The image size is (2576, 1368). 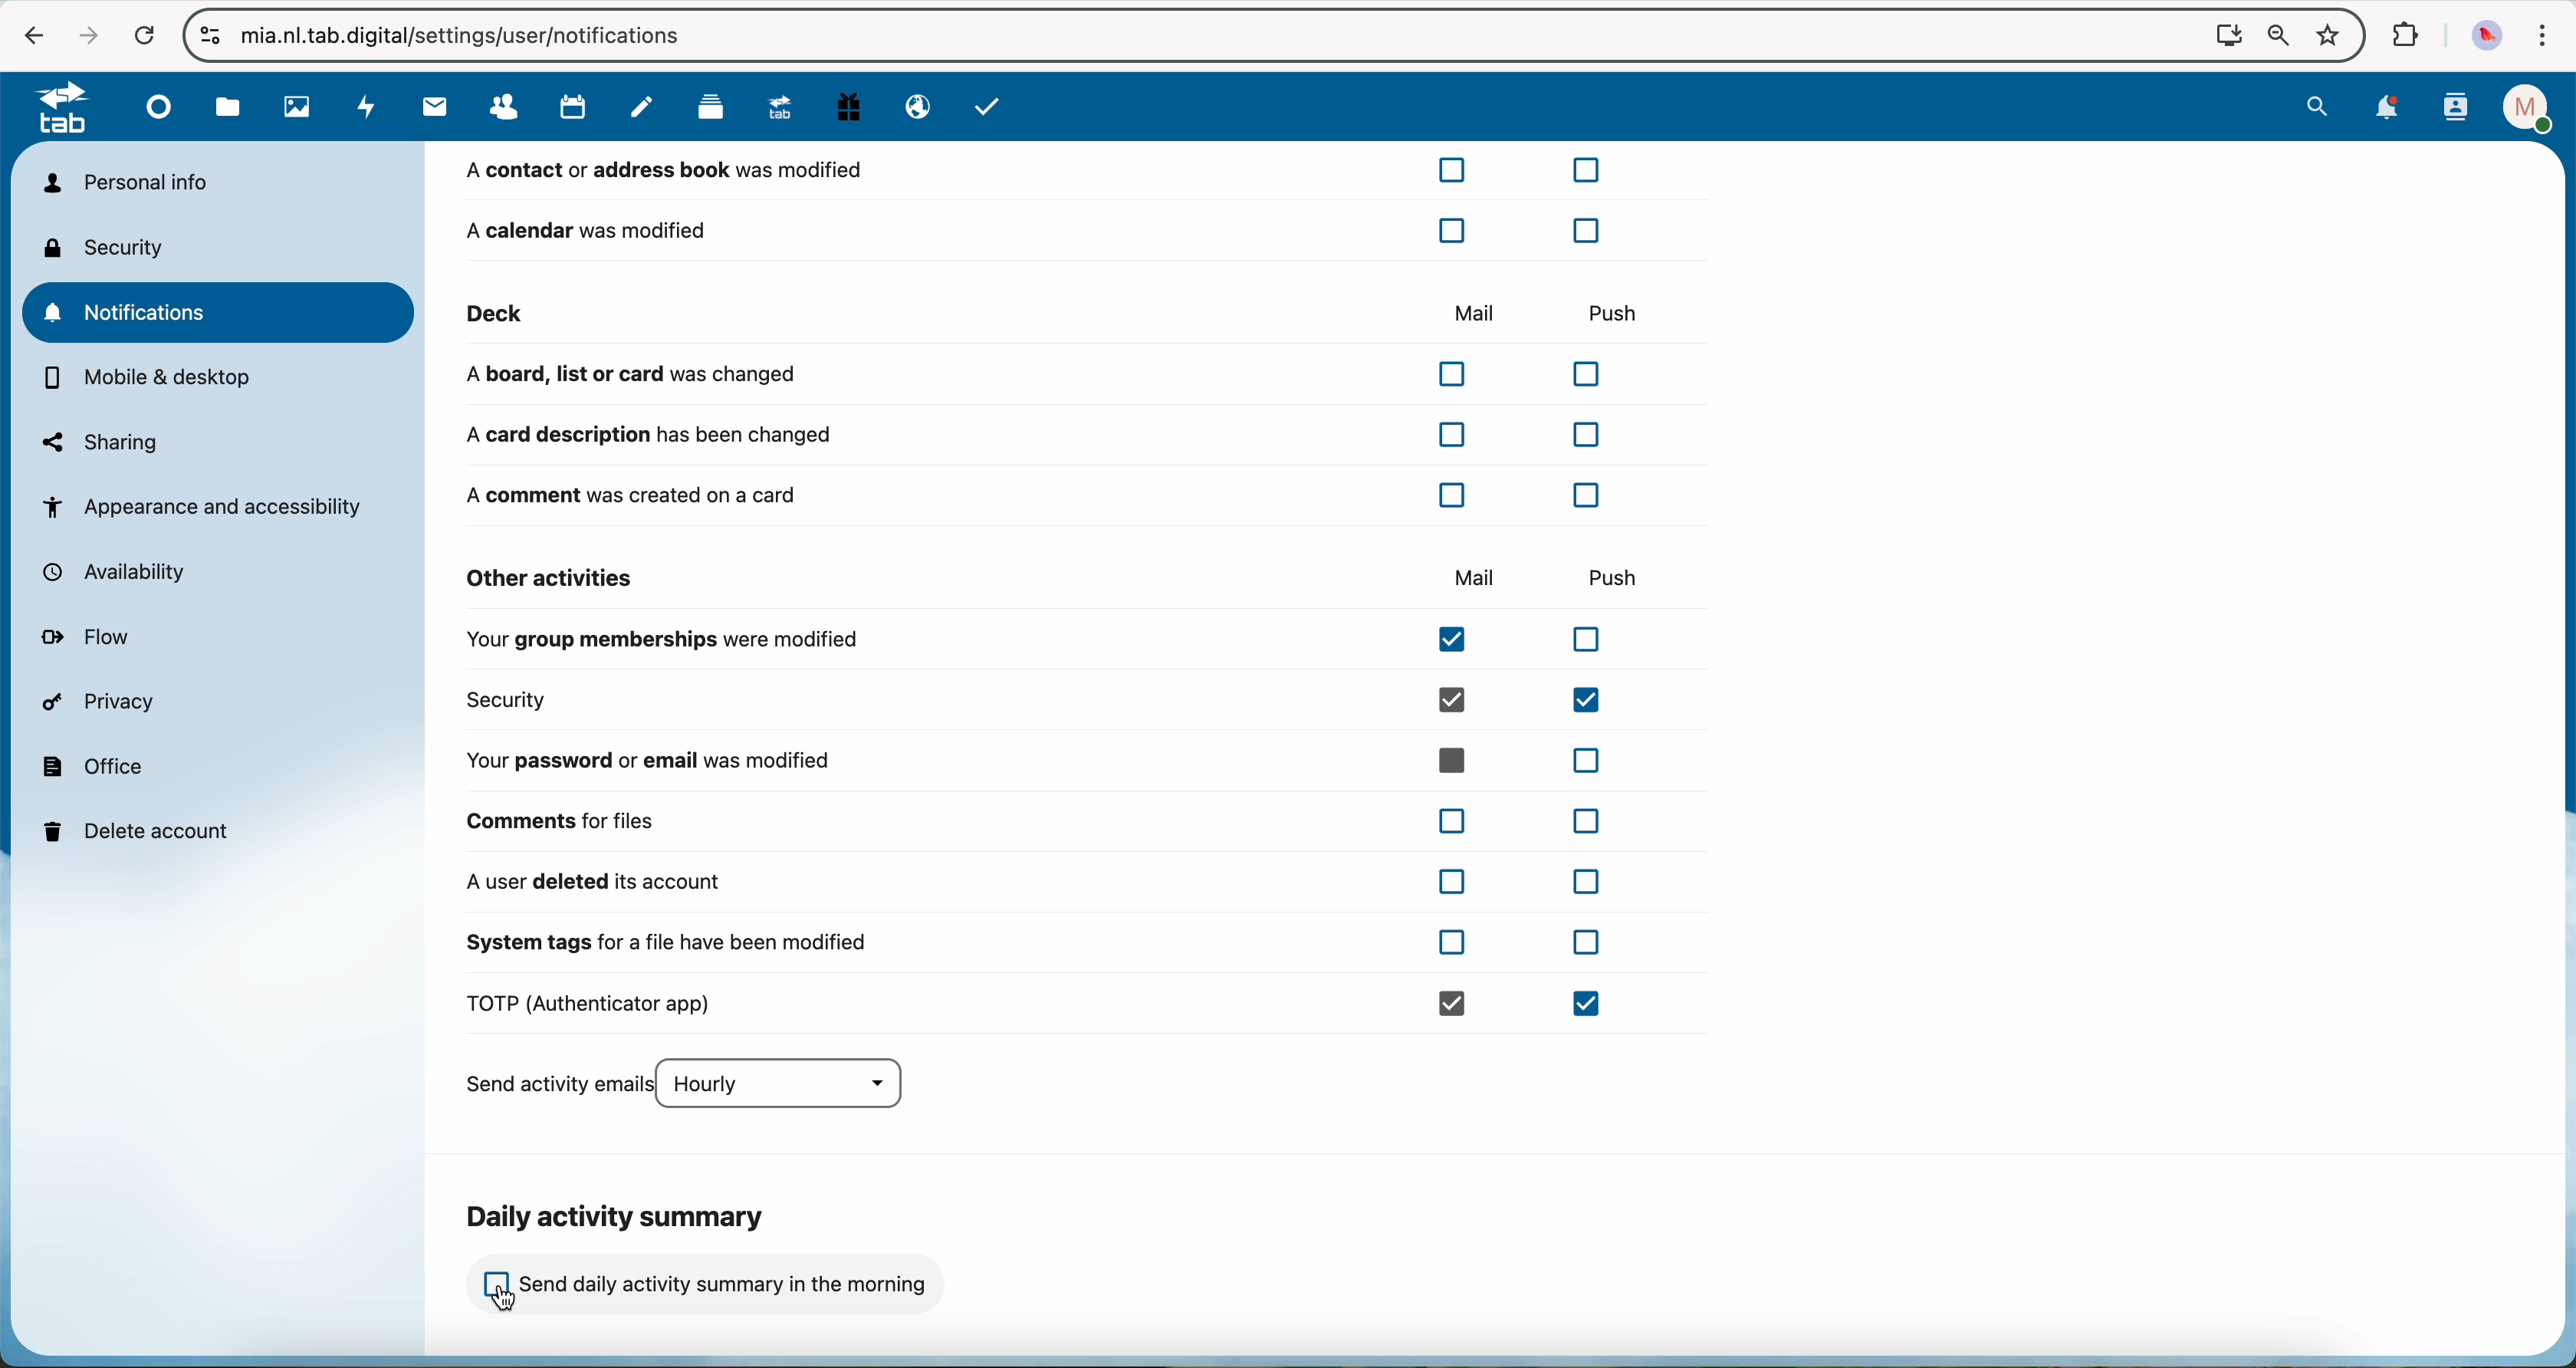 I want to click on navigate back, so click(x=29, y=34).